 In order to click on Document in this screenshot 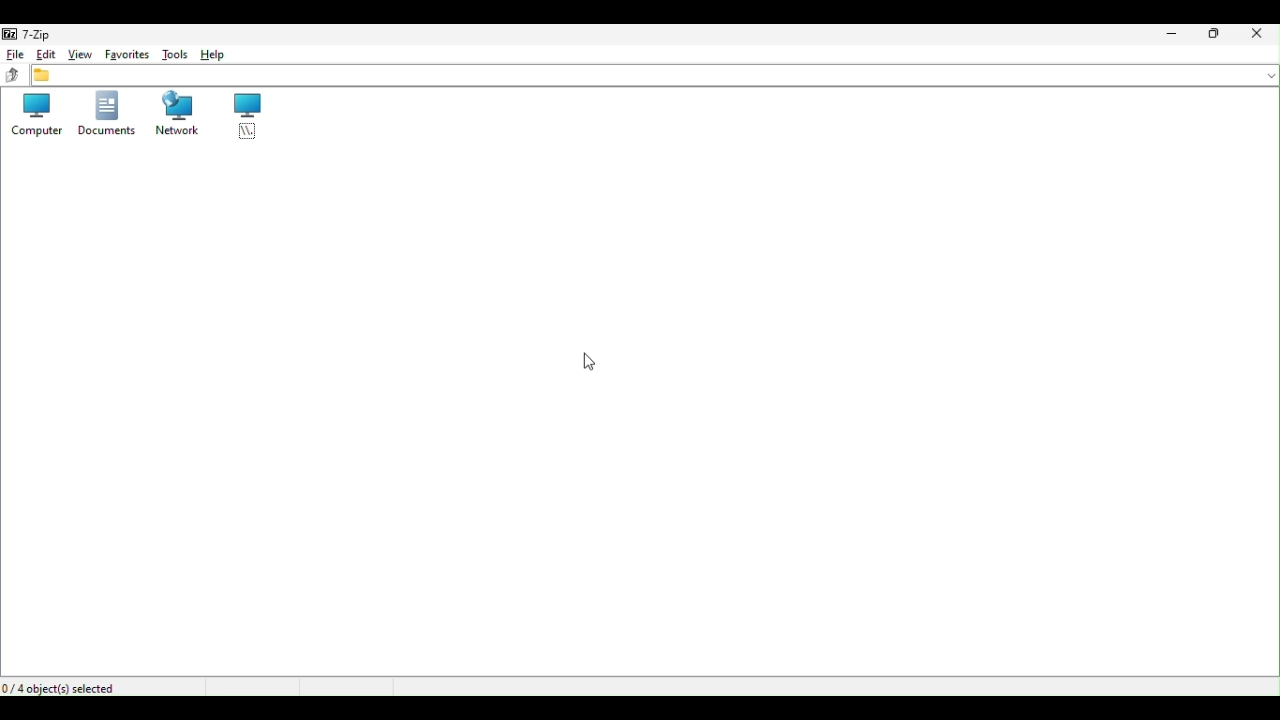, I will do `click(106, 116)`.